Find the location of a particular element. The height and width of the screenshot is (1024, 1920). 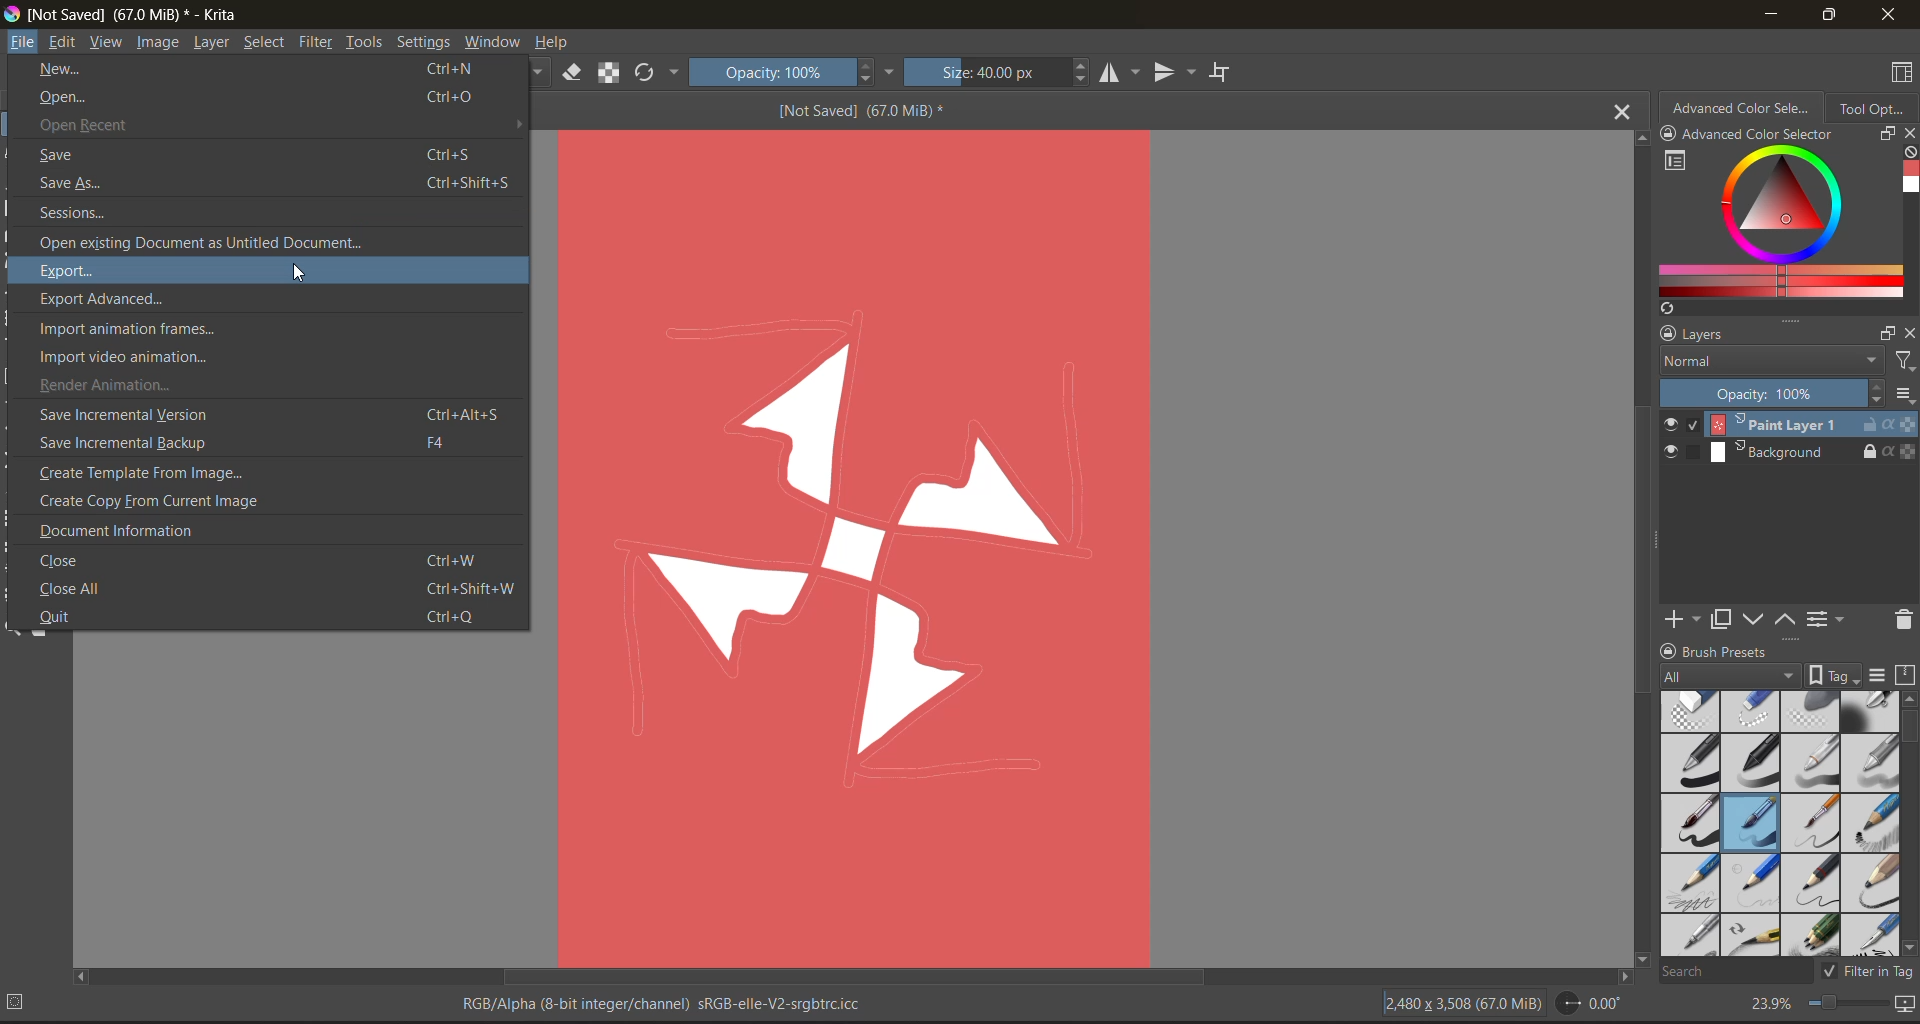

sessions is located at coordinates (172, 211).